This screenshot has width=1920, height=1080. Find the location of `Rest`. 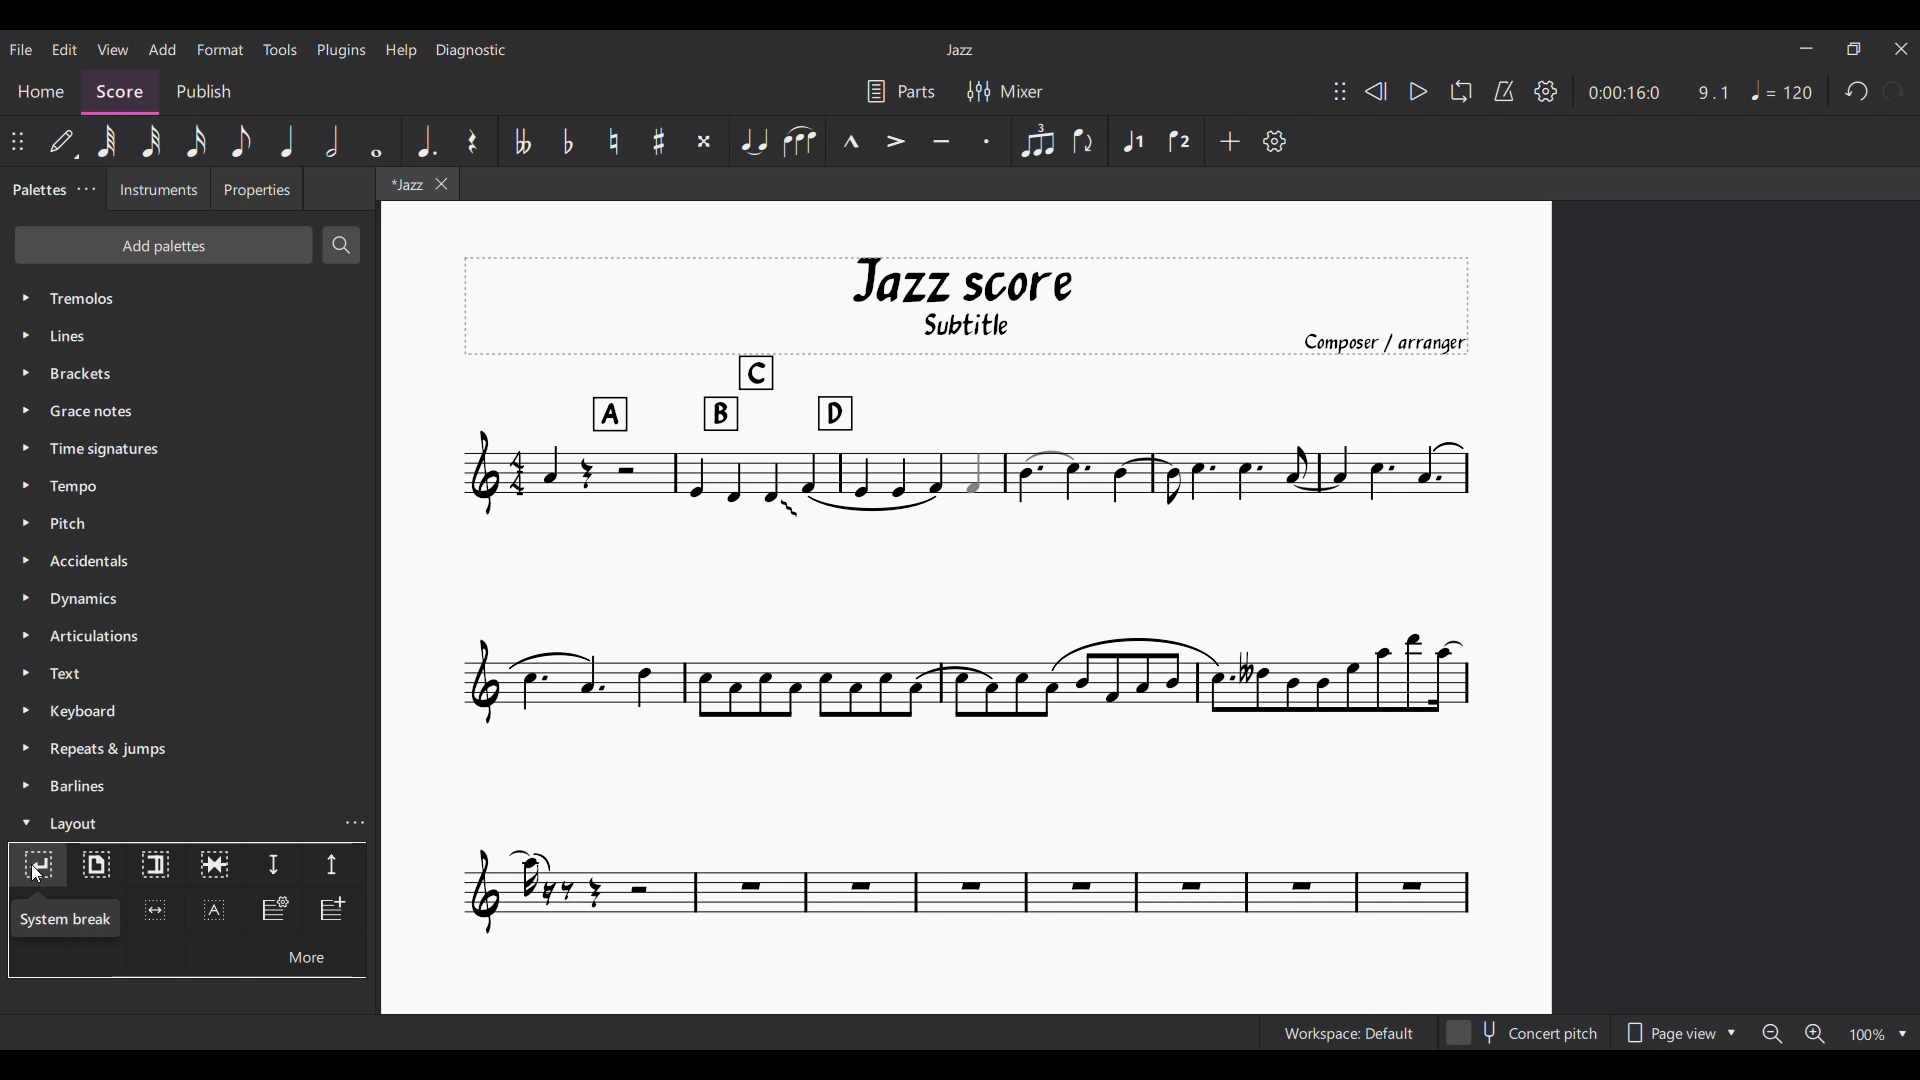

Rest is located at coordinates (473, 141).